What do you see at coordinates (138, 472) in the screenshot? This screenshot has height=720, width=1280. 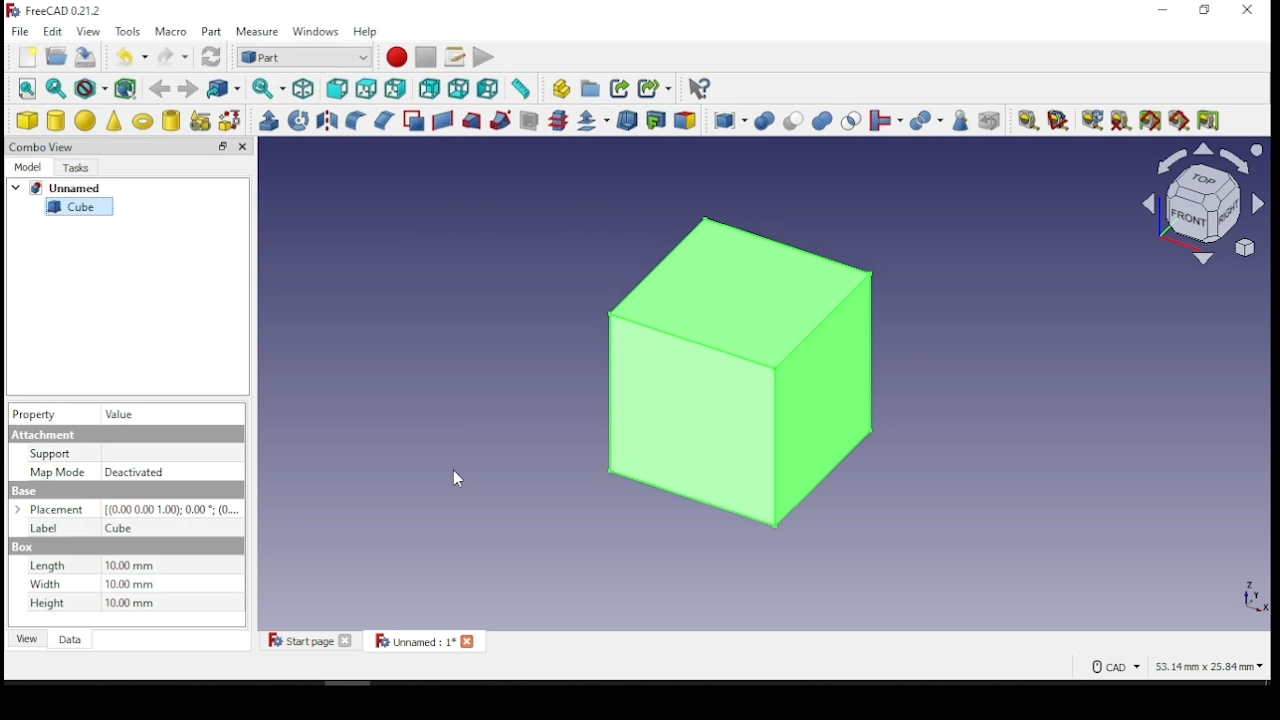 I see `Deactivated` at bounding box center [138, 472].